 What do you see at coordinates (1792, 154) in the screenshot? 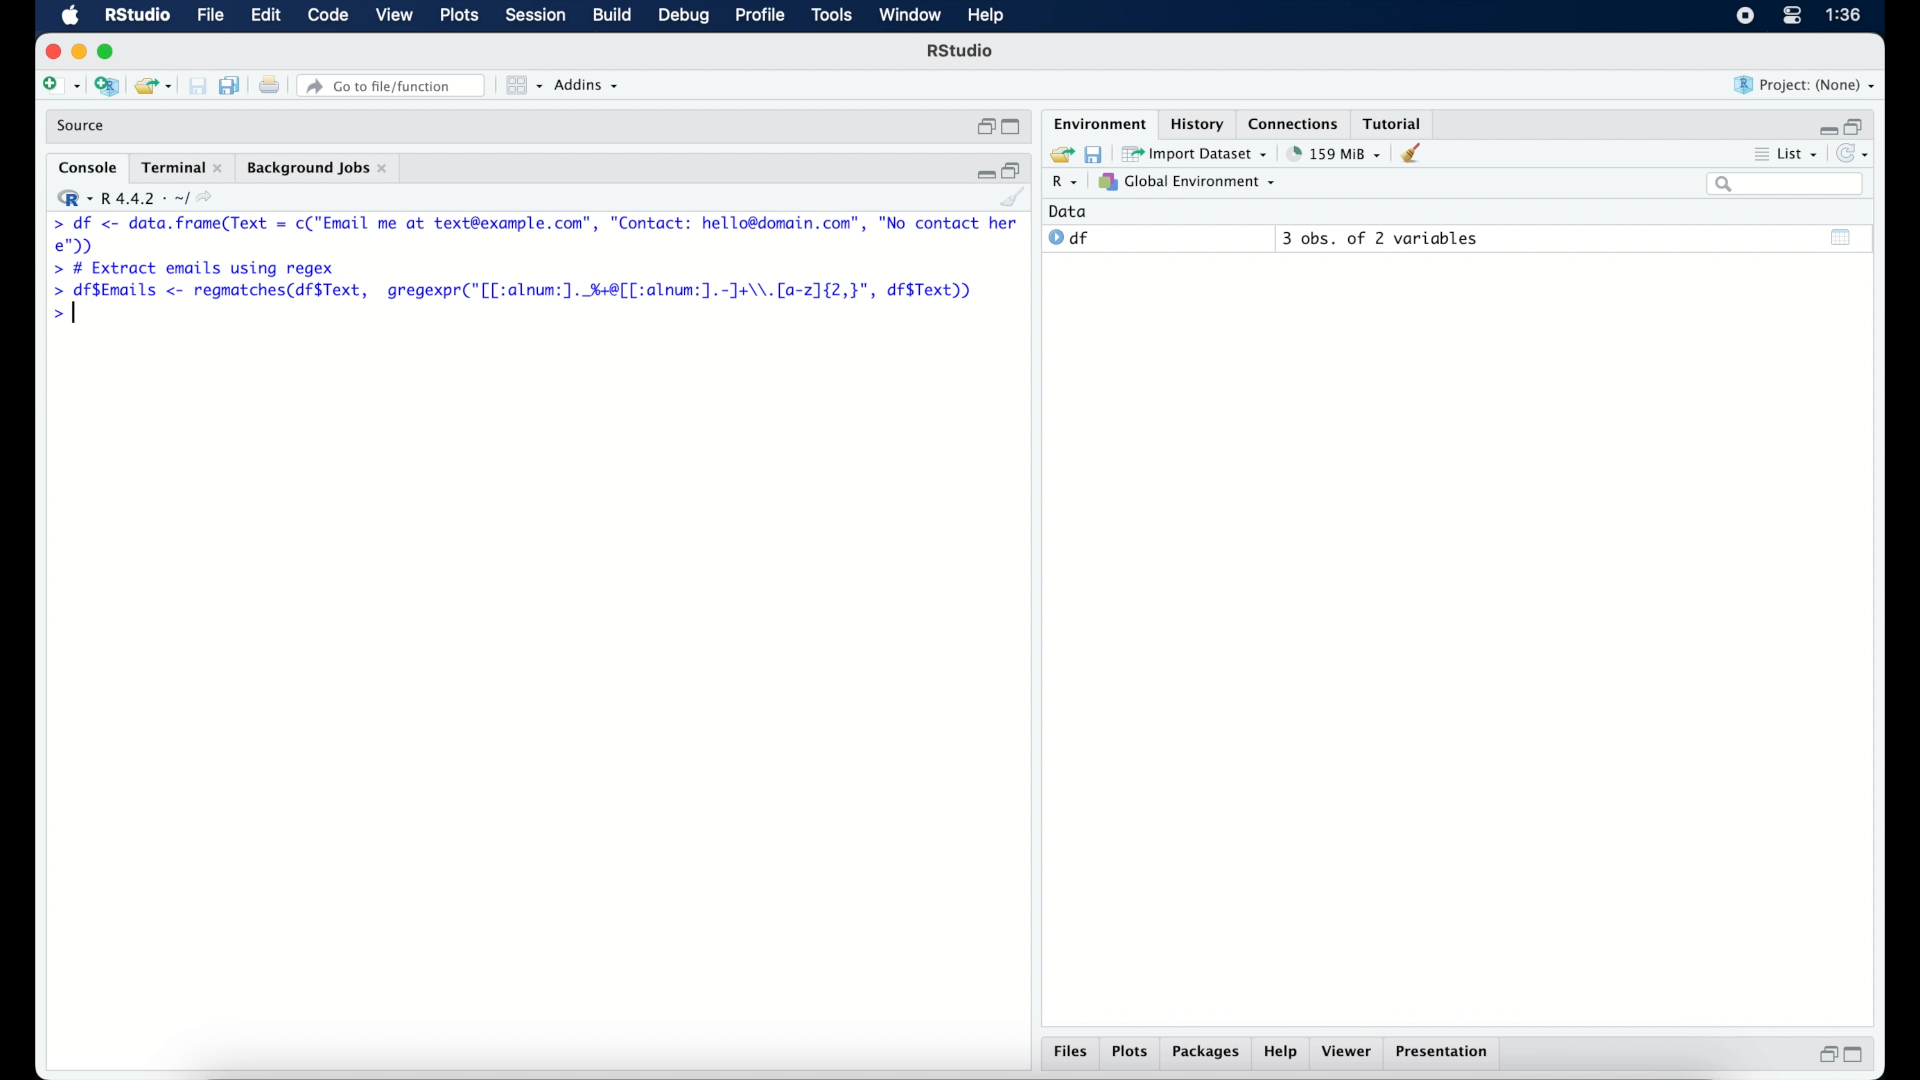
I see `list` at bounding box center [1792, 154].